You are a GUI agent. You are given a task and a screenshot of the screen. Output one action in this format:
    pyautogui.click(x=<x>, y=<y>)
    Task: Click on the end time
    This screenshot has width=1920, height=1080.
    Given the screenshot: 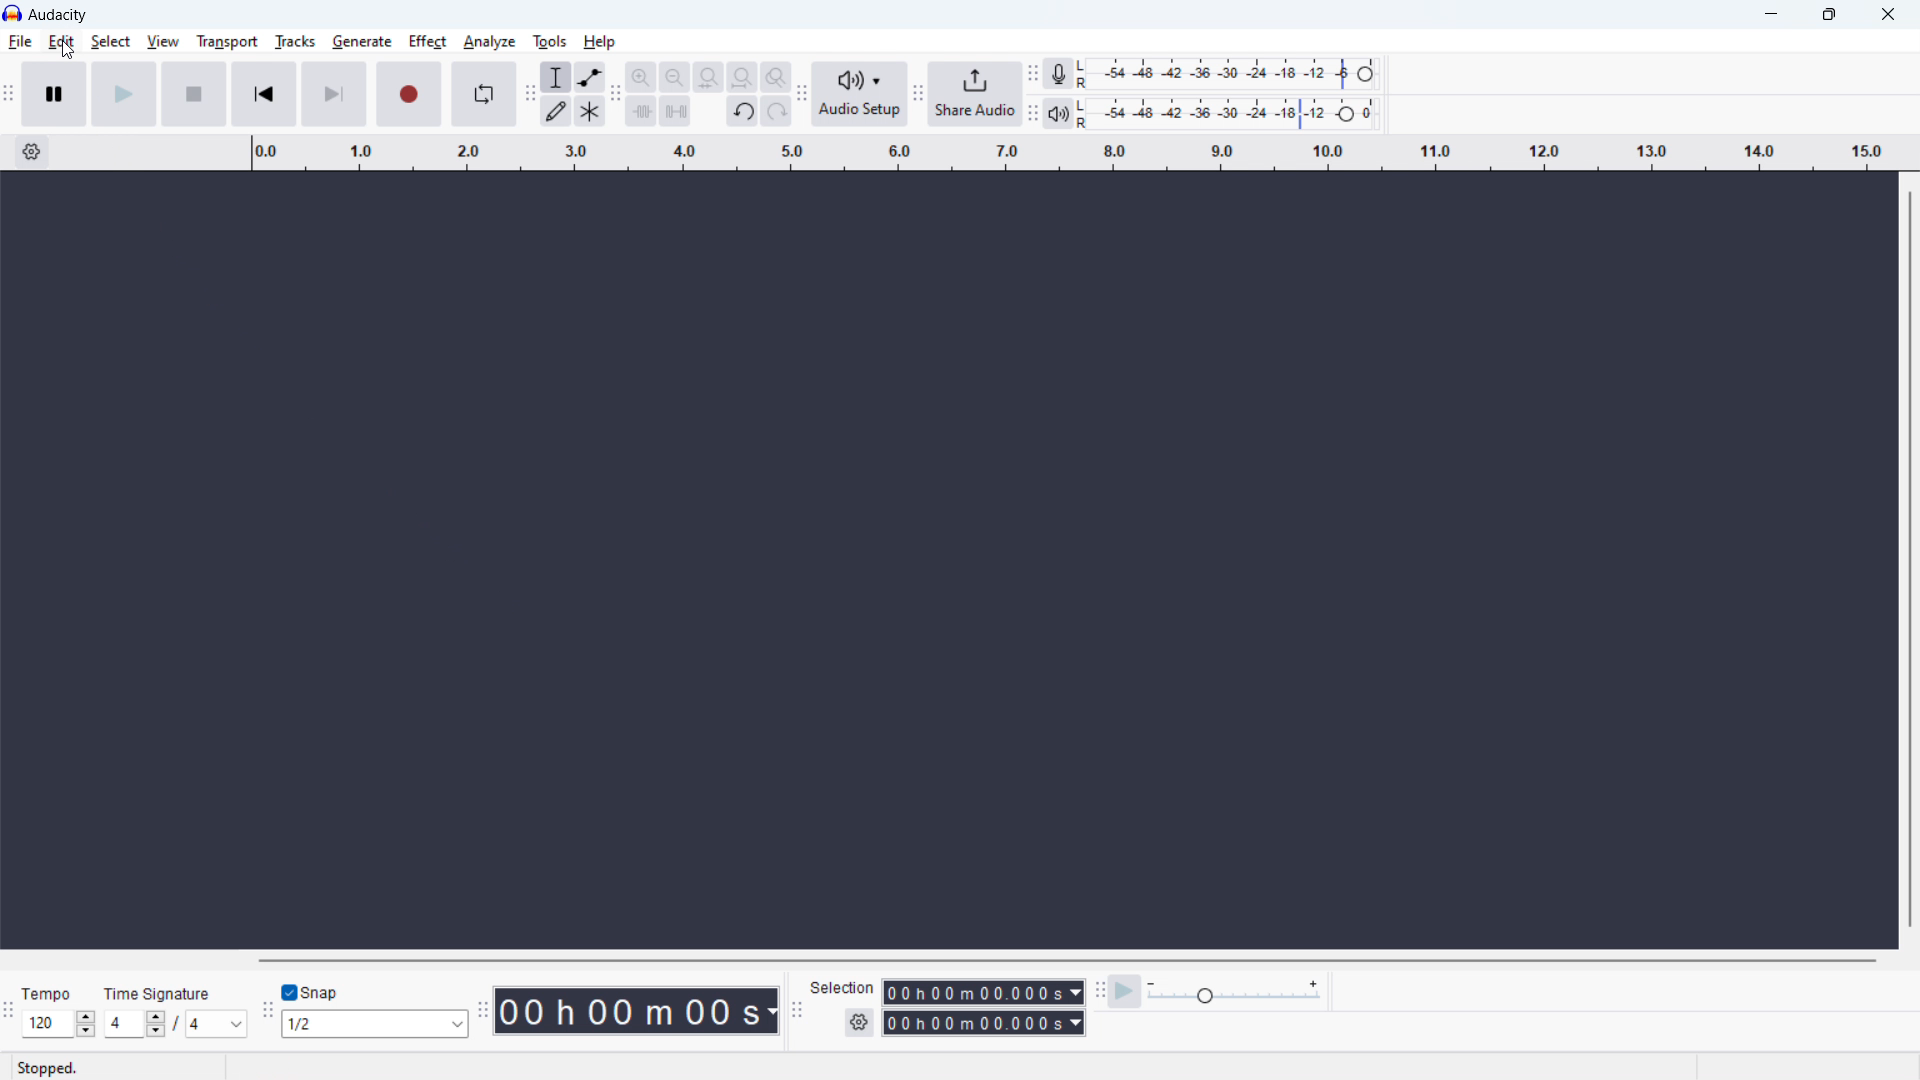 What is the action you would take?
    pyautogui.click(x=983, y=1024)
    